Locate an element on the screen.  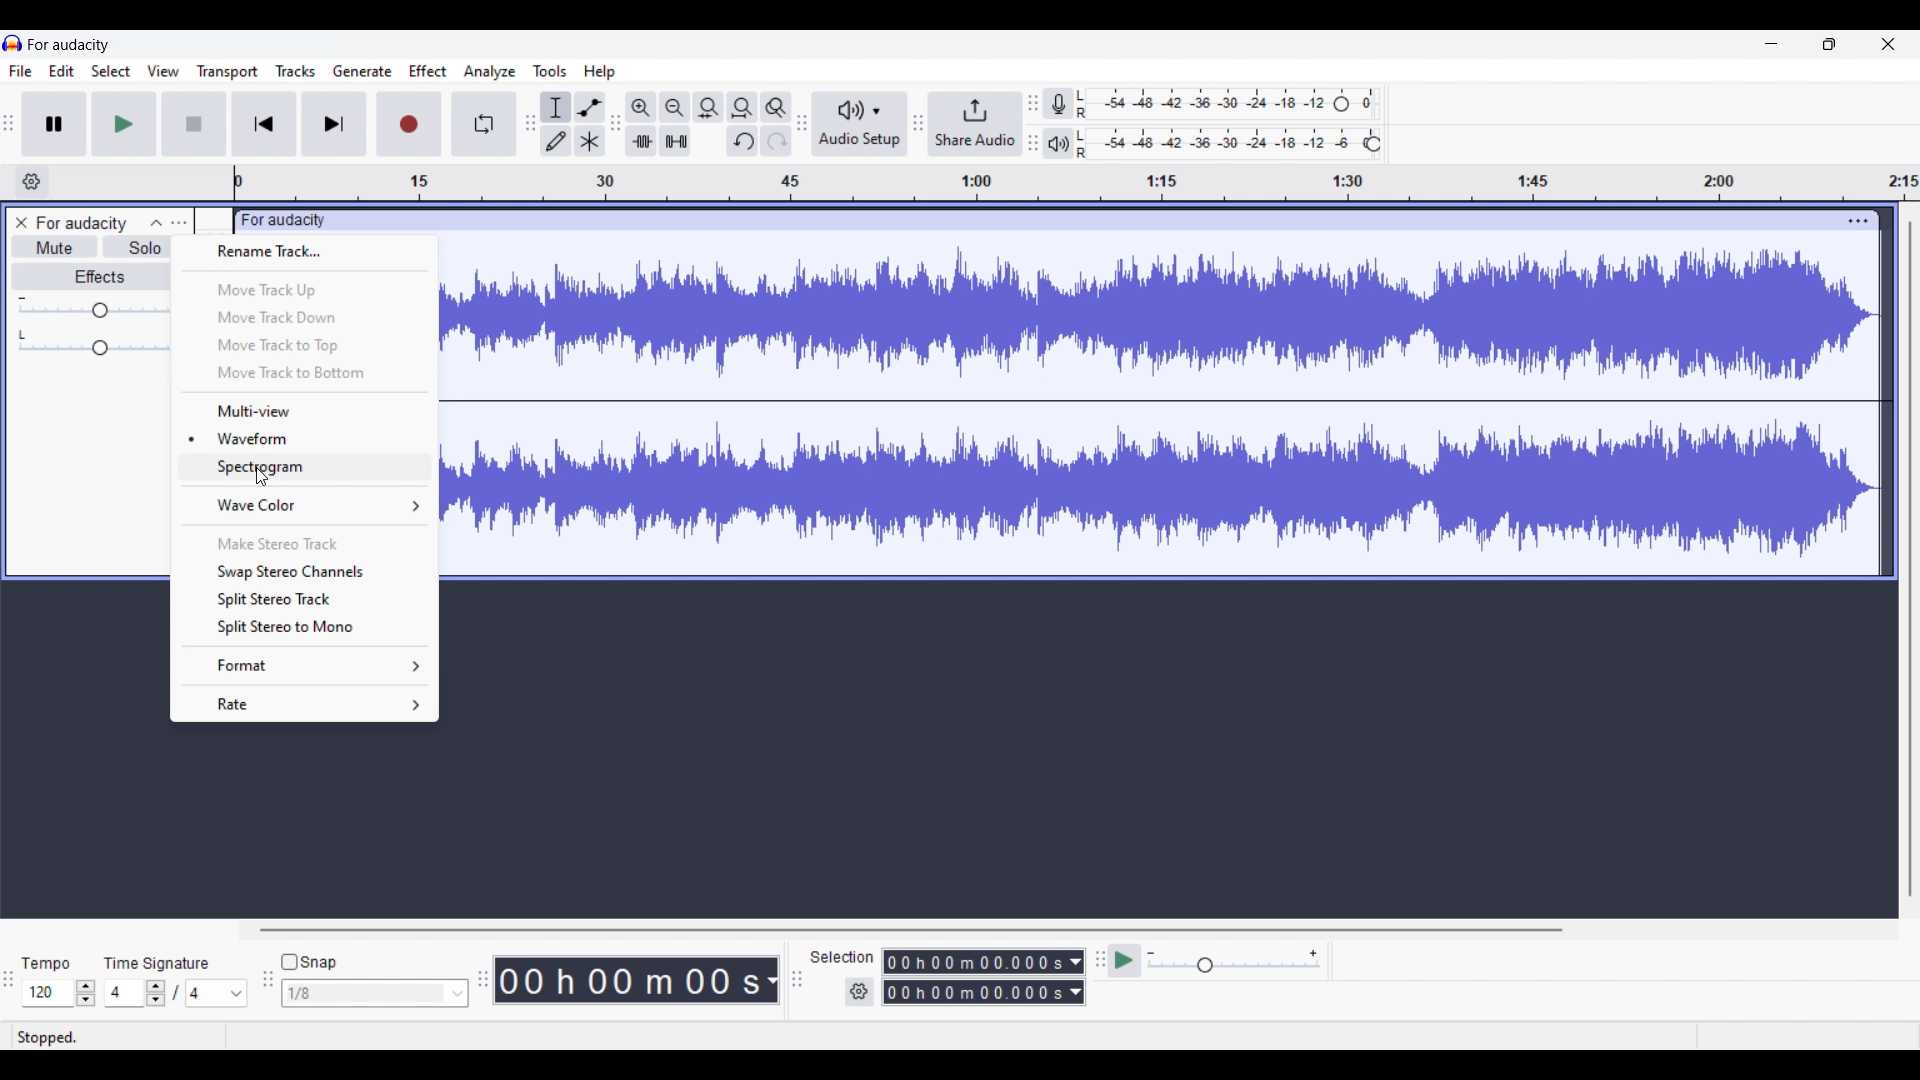
Vertical slide bar is located at coordinates (1911, 558).